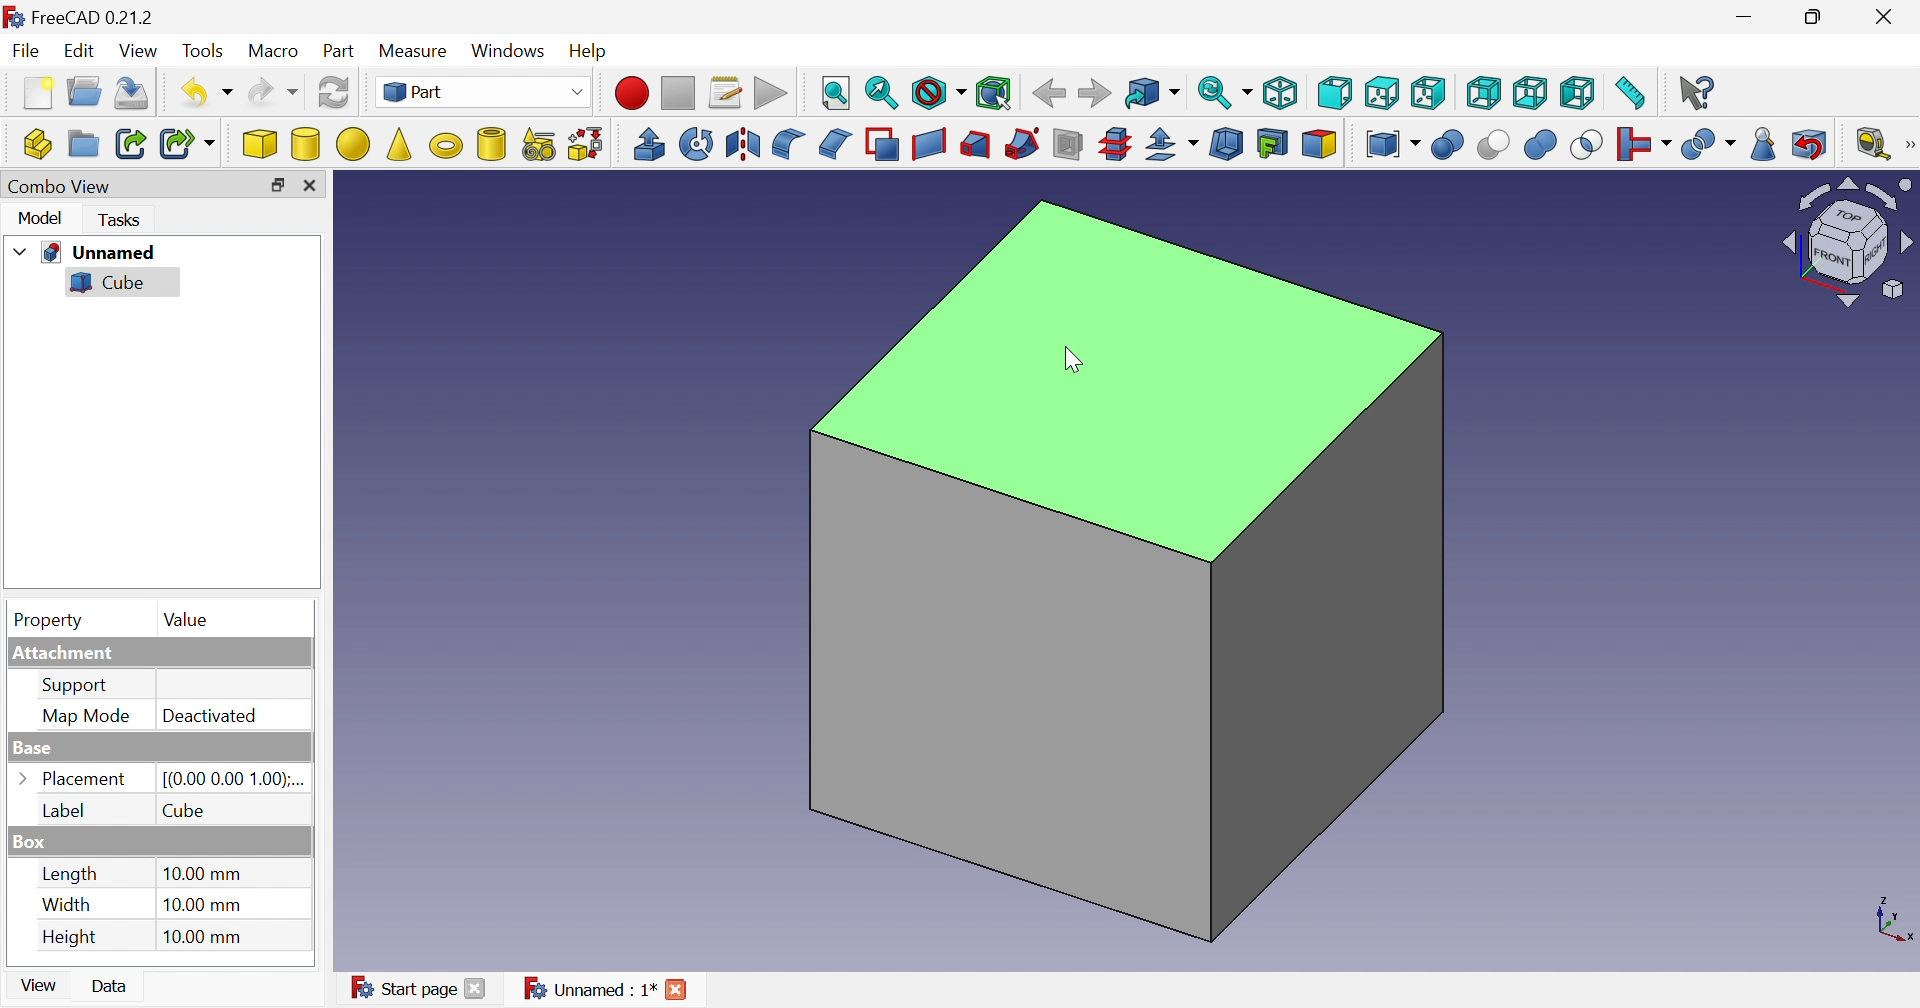  What do you see at coordinates (742, 144) in the screenshot?
I see `Mirroring` at bounding box center [742, 144].